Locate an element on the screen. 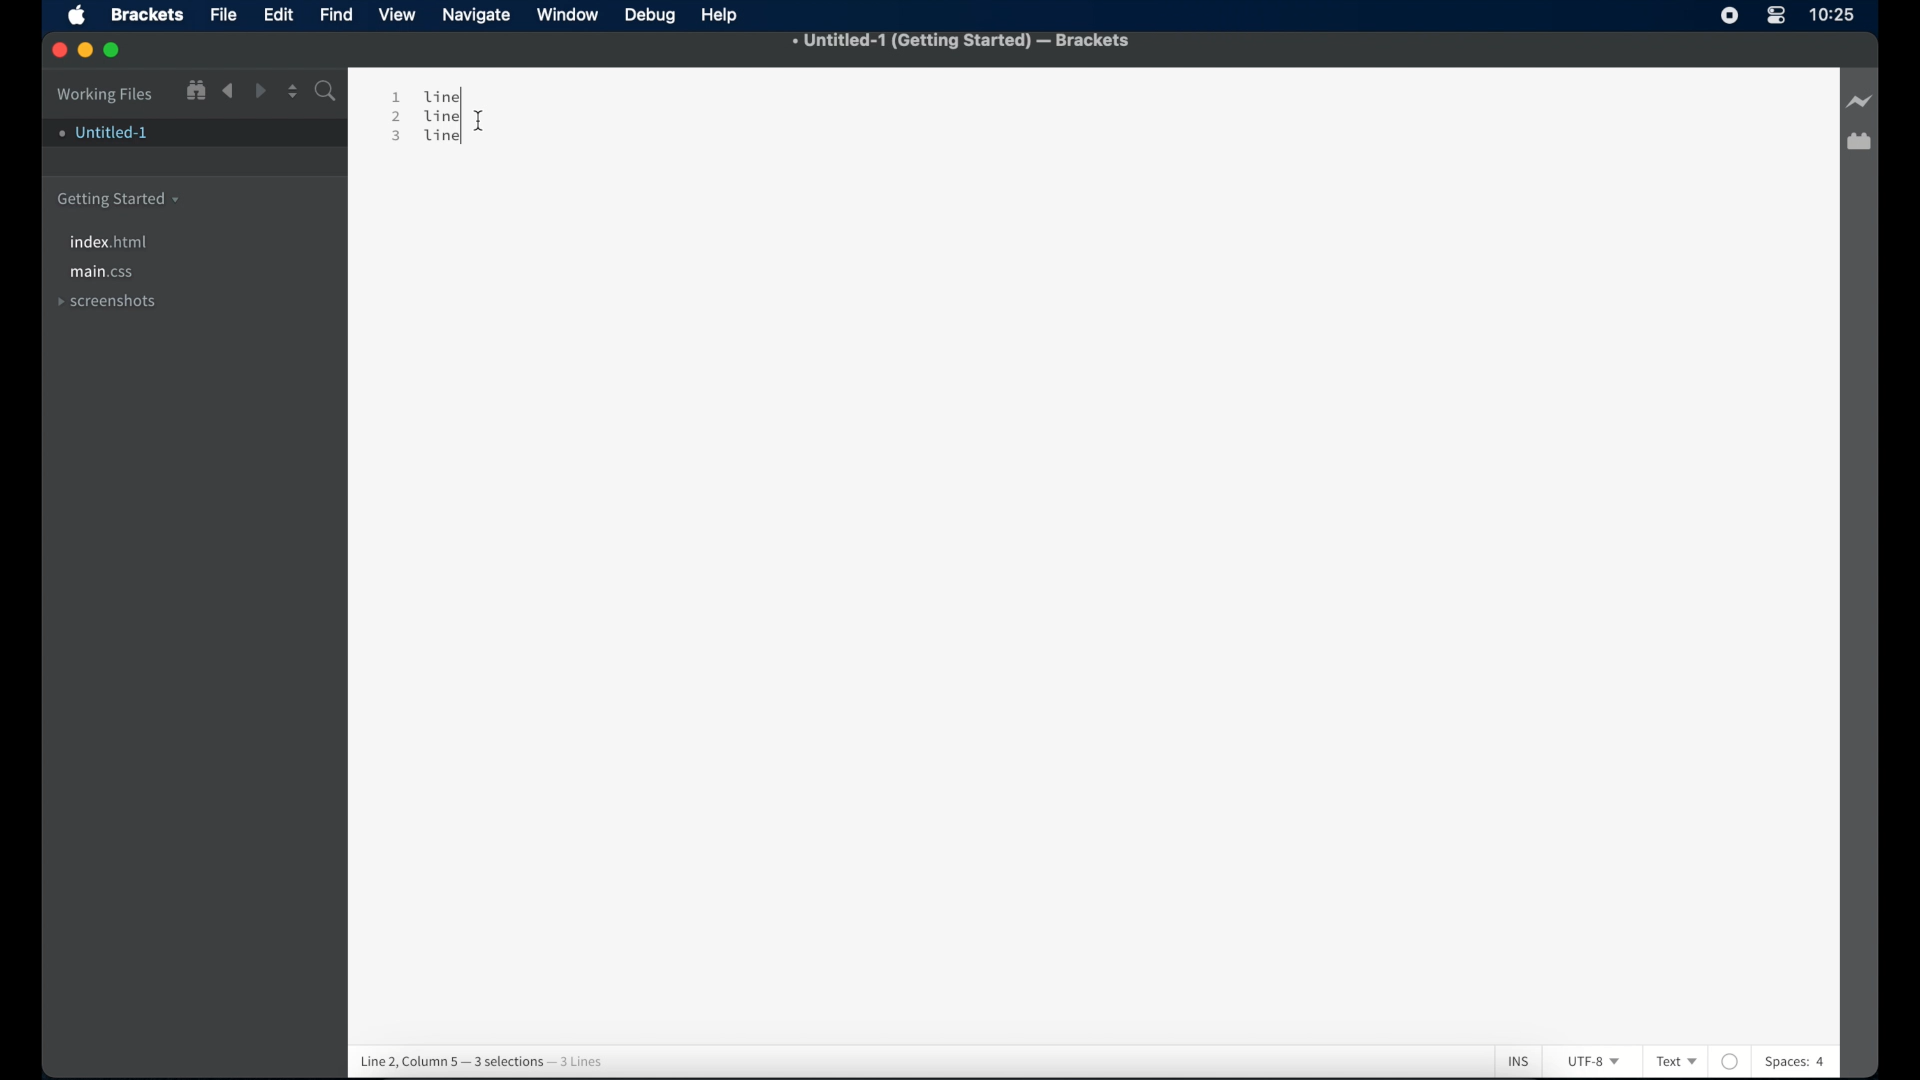 This screenshot has height=1080, width=1920. help is located at coordinates (722, 16).